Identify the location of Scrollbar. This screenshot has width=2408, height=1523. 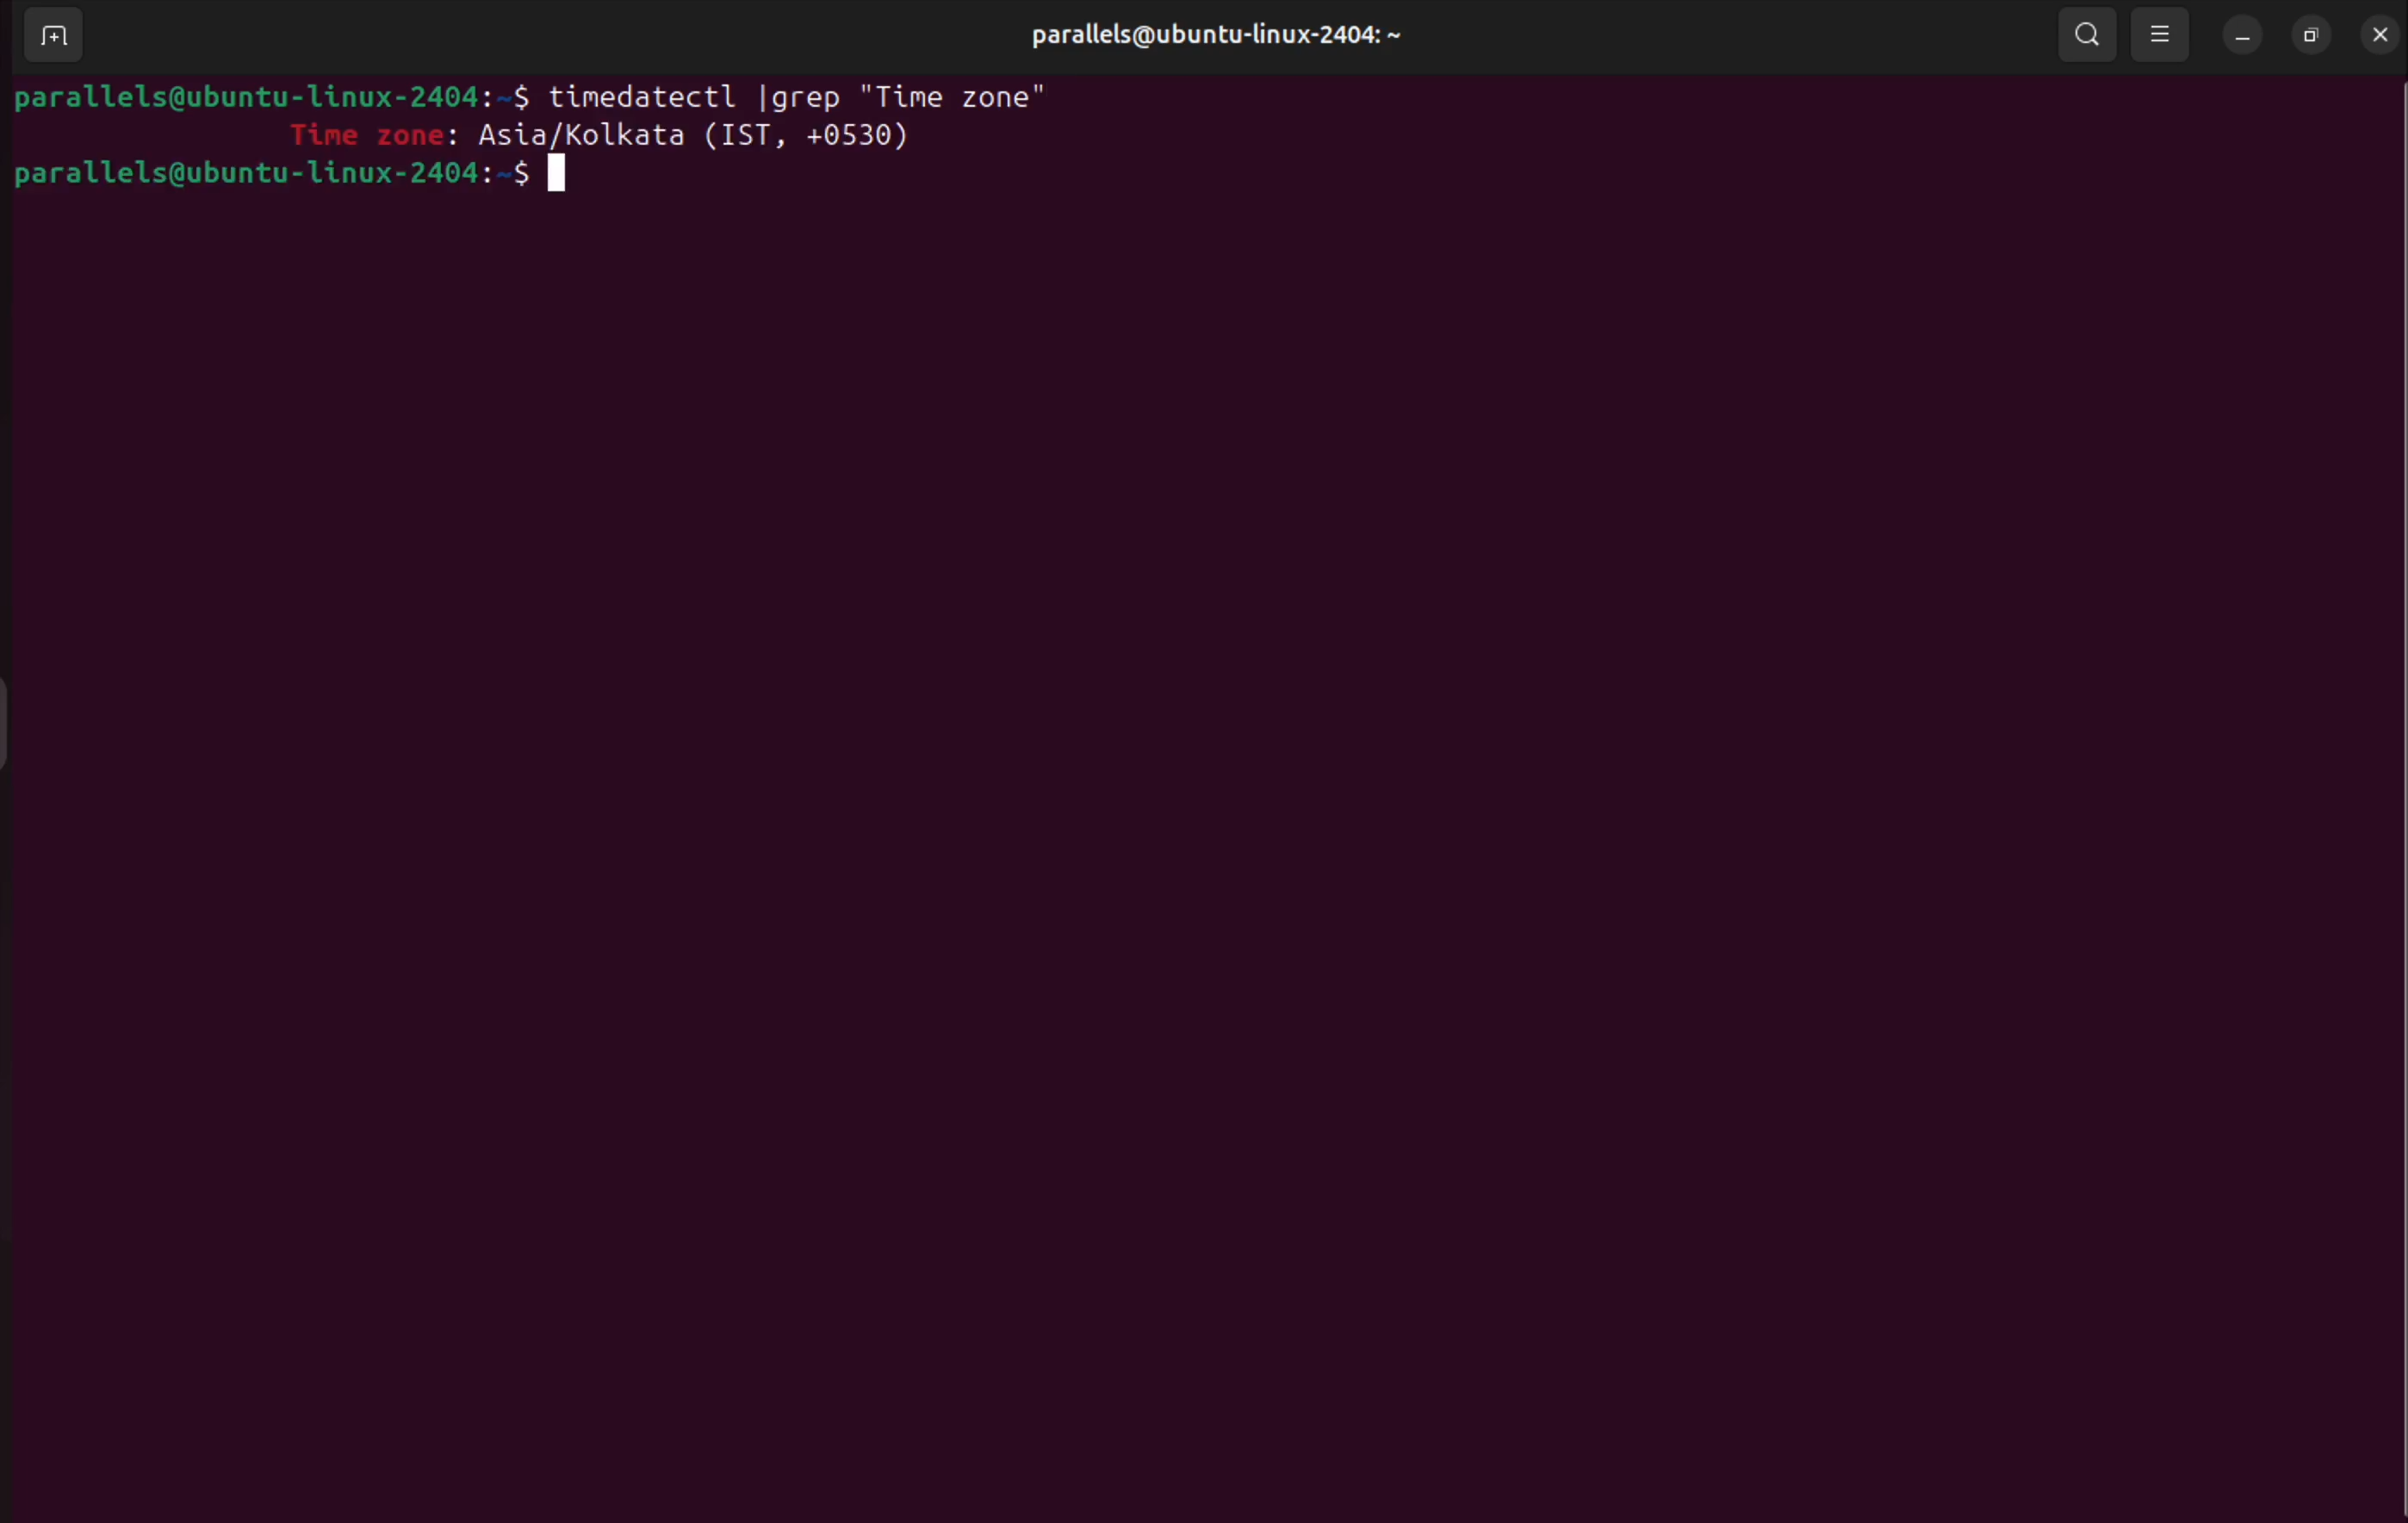
(2393, 754).